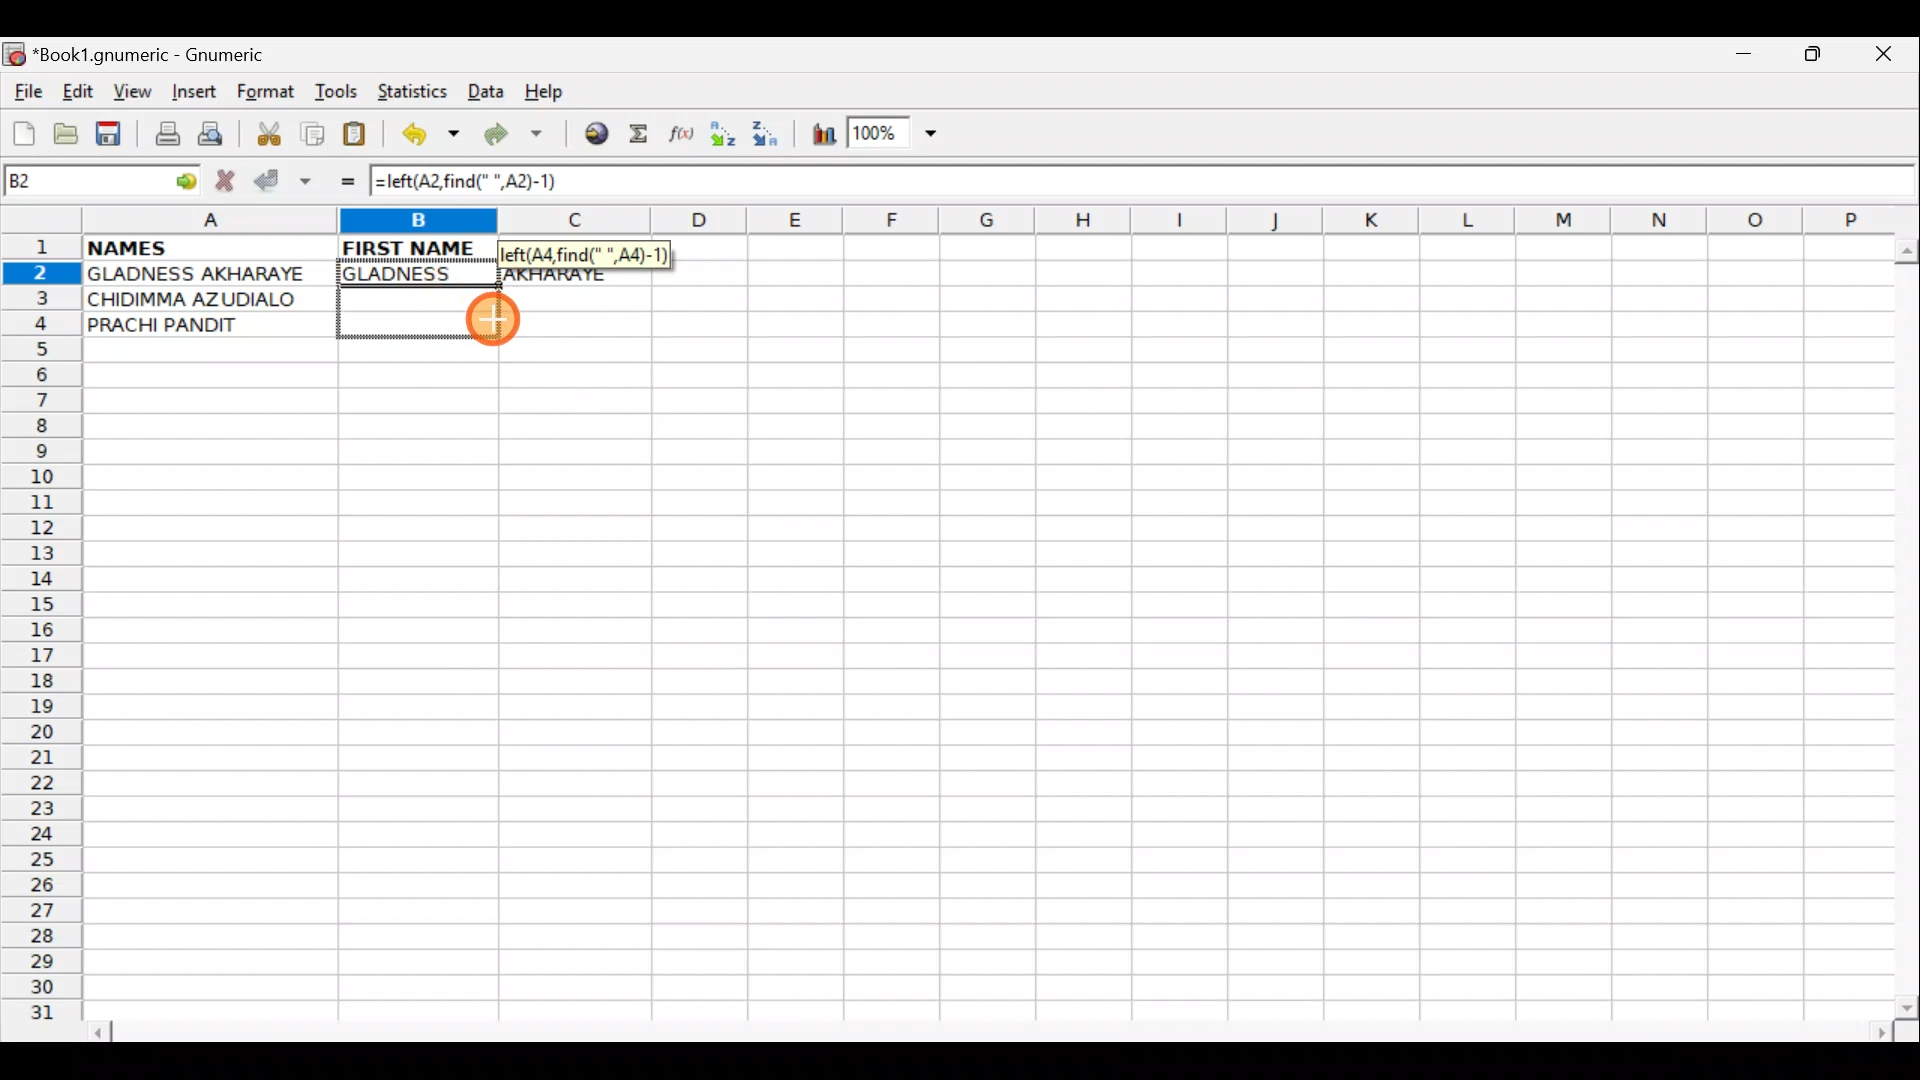  What do you see at coordinates (314, 133) in the screenshot?
I see `Copy selection` at bounding box center [314, 133].